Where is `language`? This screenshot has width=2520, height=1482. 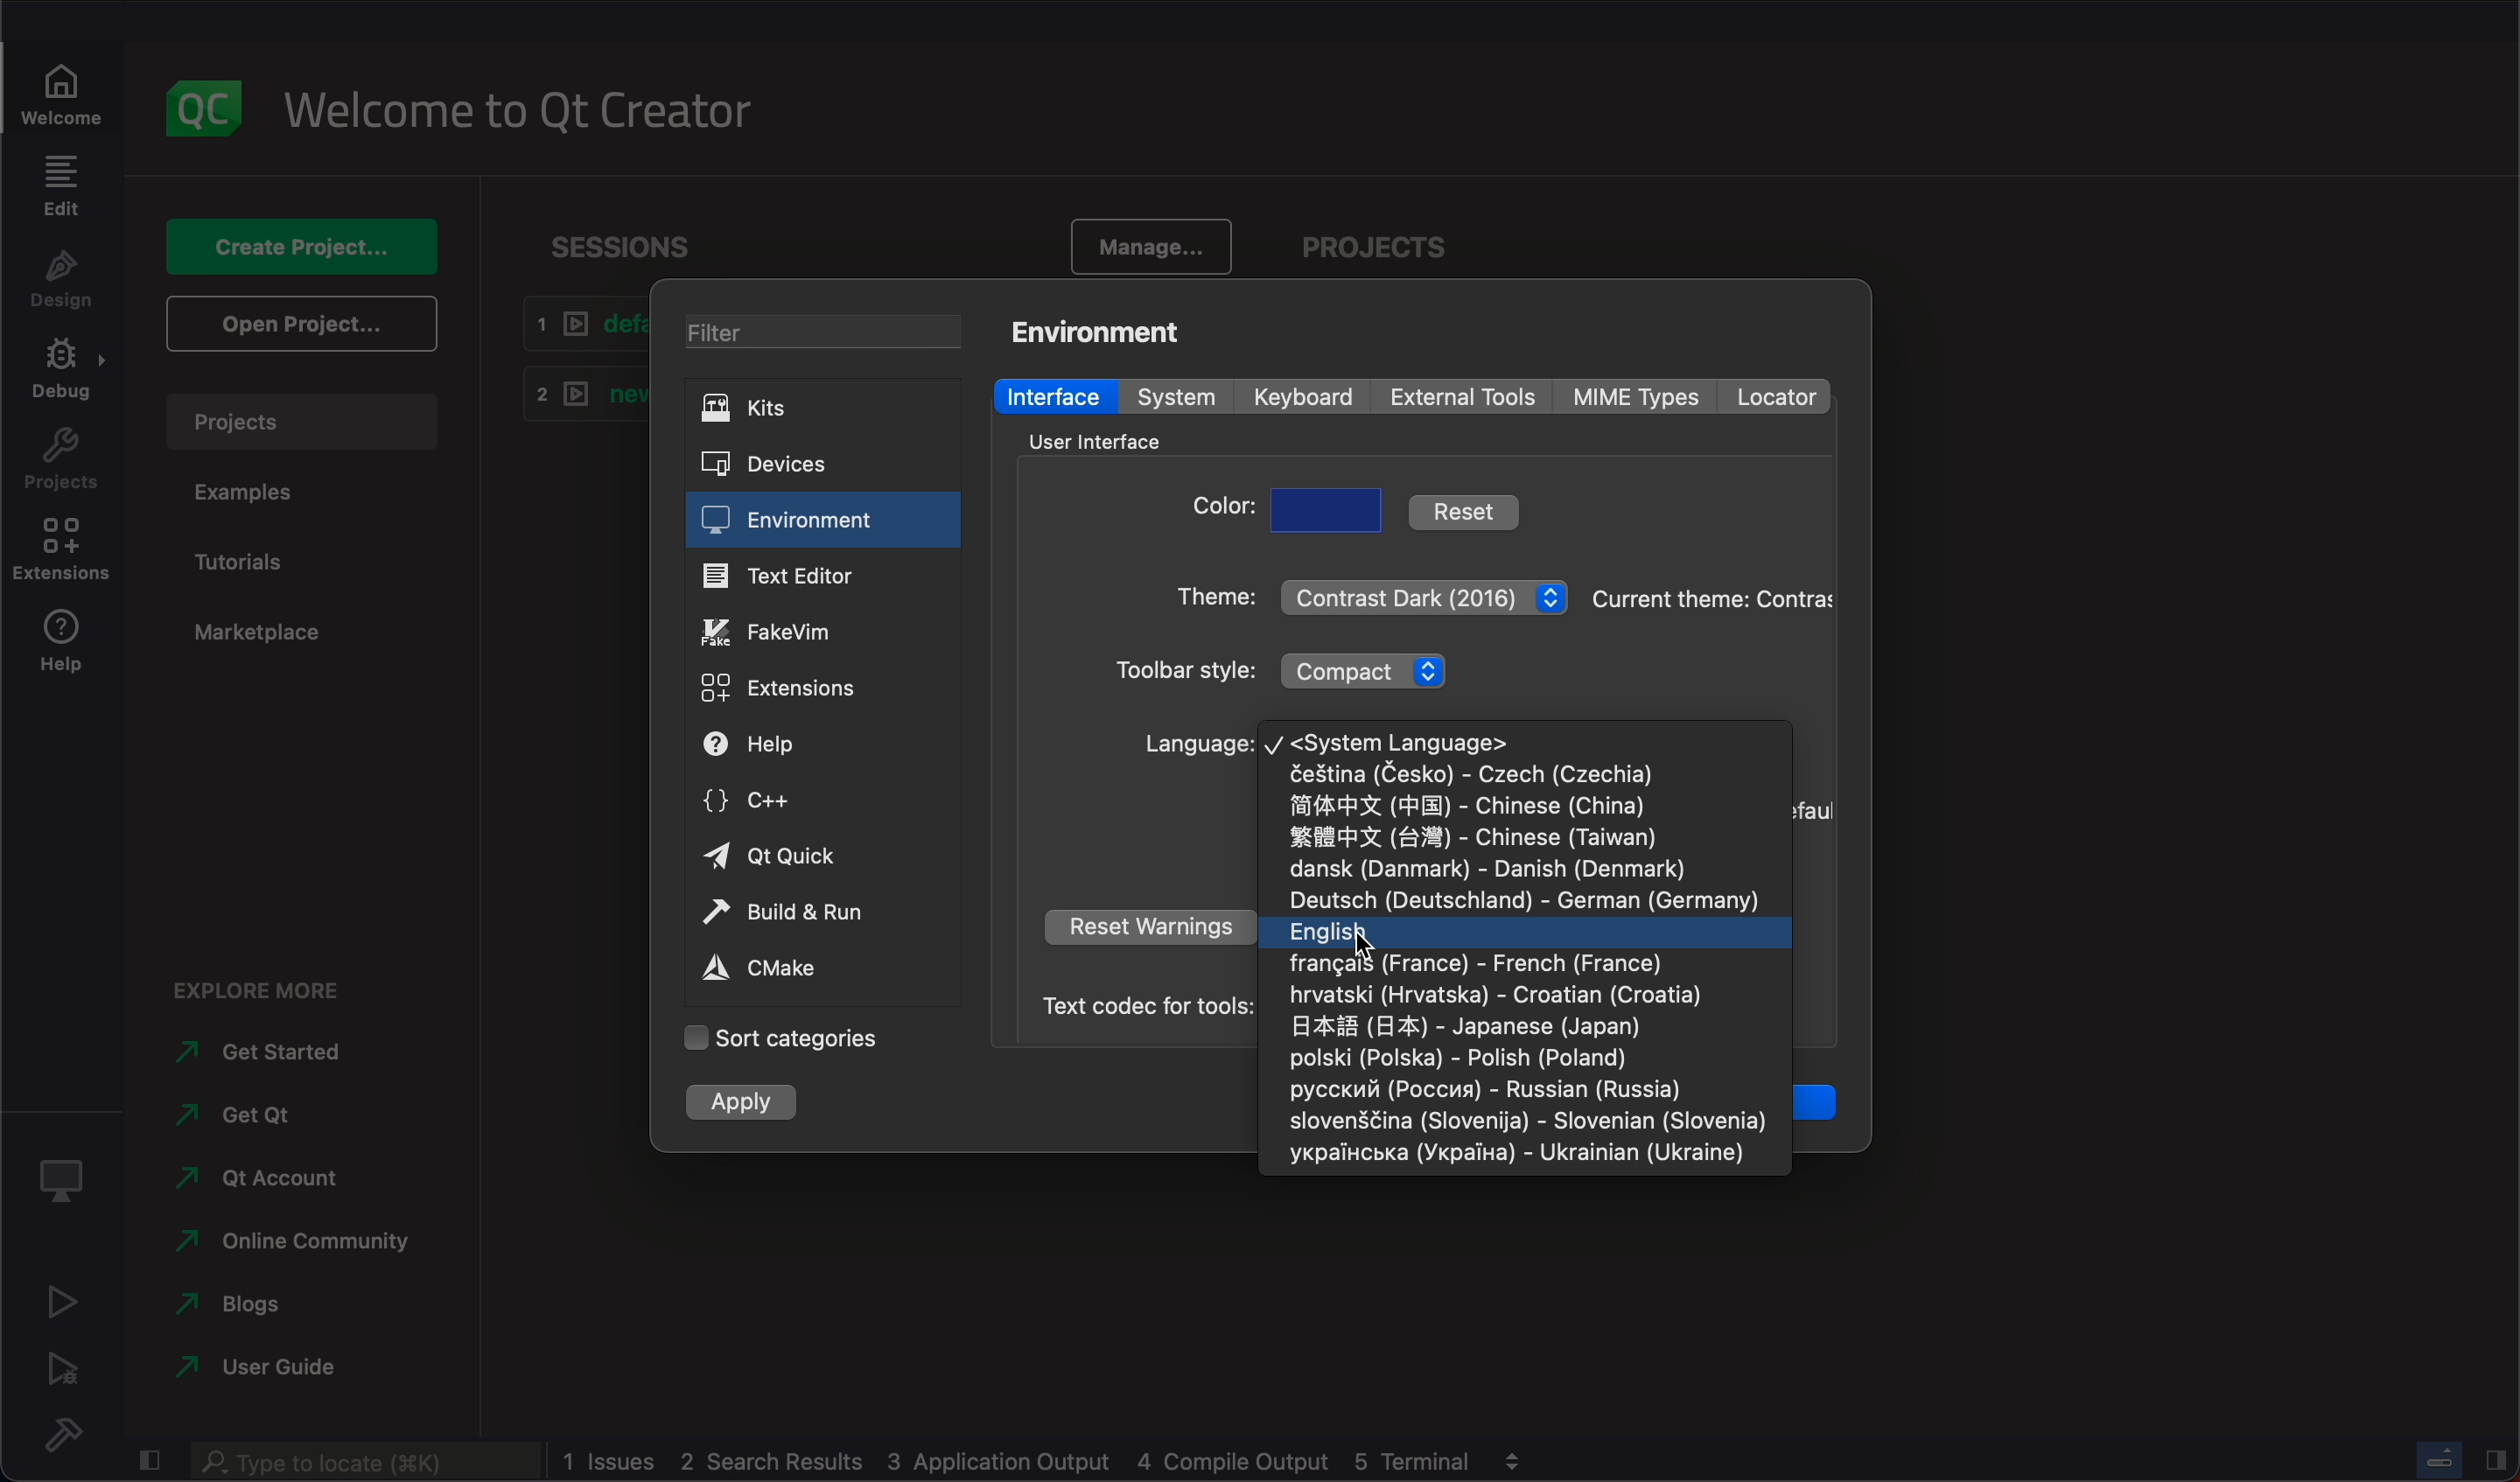 language is located at coordinates (1194, 744).